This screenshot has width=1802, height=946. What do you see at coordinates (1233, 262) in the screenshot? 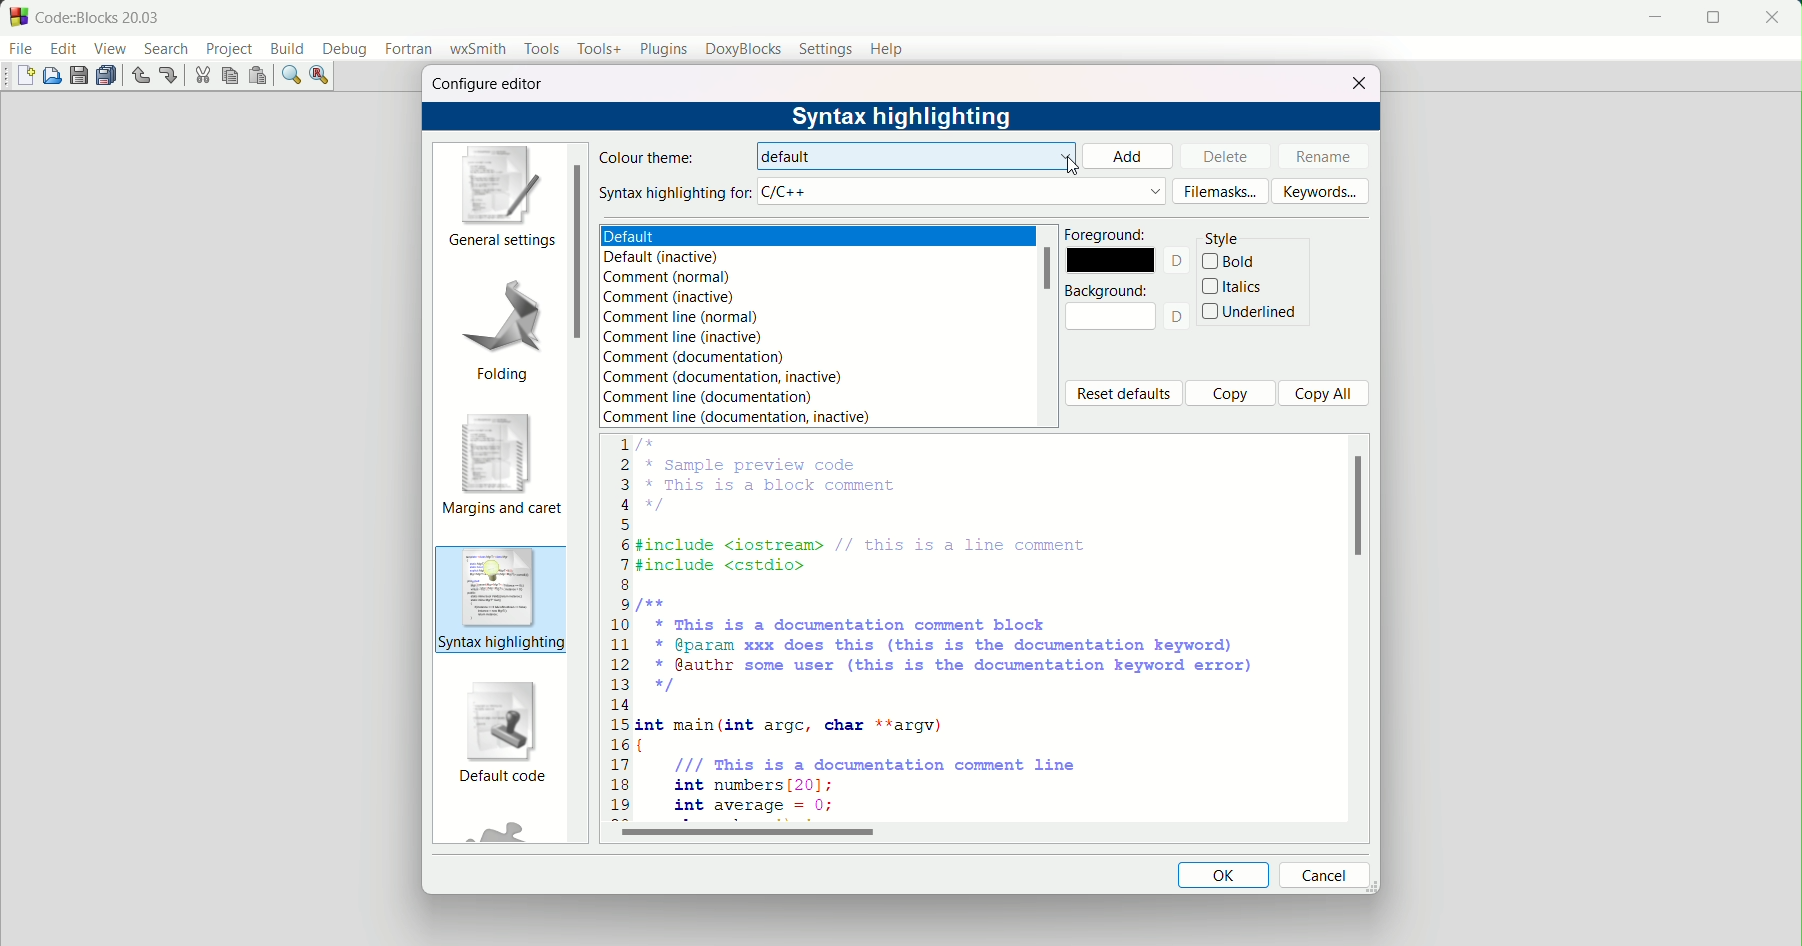
I see `bold` at bounding box center [1233, 262].